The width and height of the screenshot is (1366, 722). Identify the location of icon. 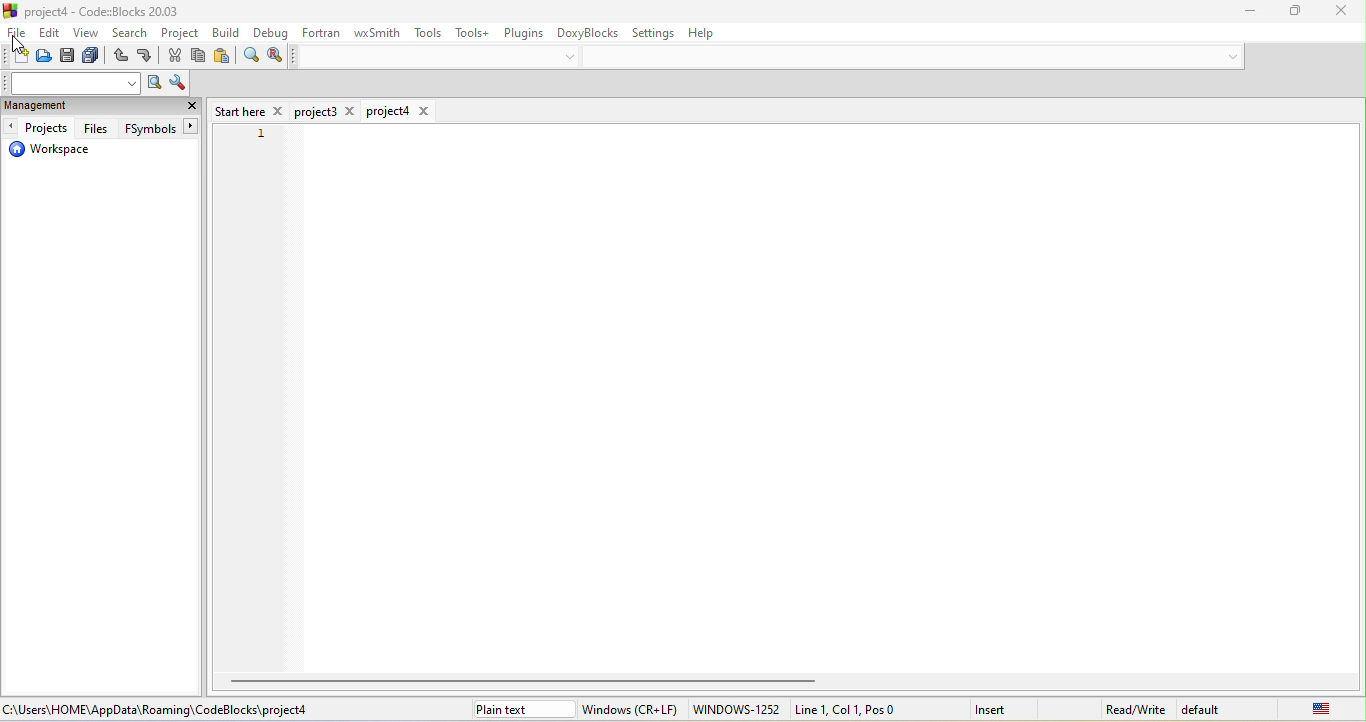
(12, 10).